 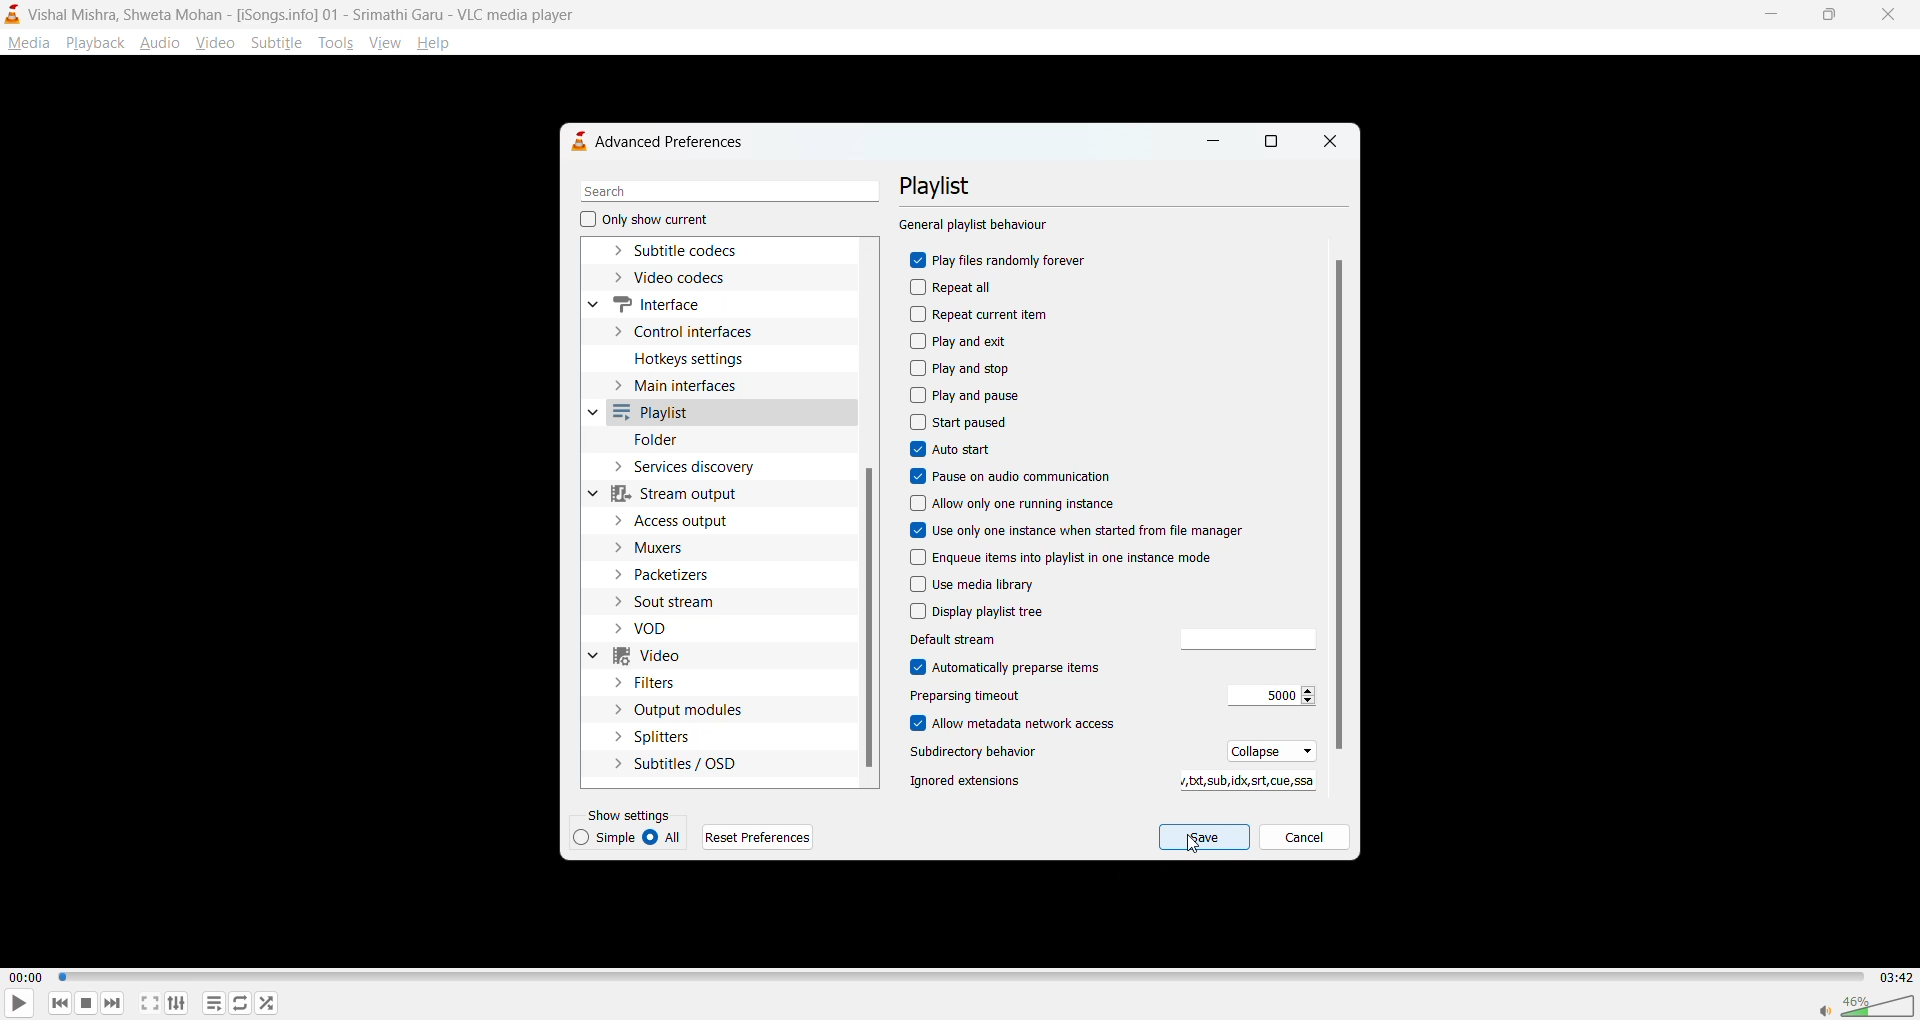 What do you see at coordinates (964, 369) in the screenshot?
I see `play and stop` at bounding box center [964, 369].